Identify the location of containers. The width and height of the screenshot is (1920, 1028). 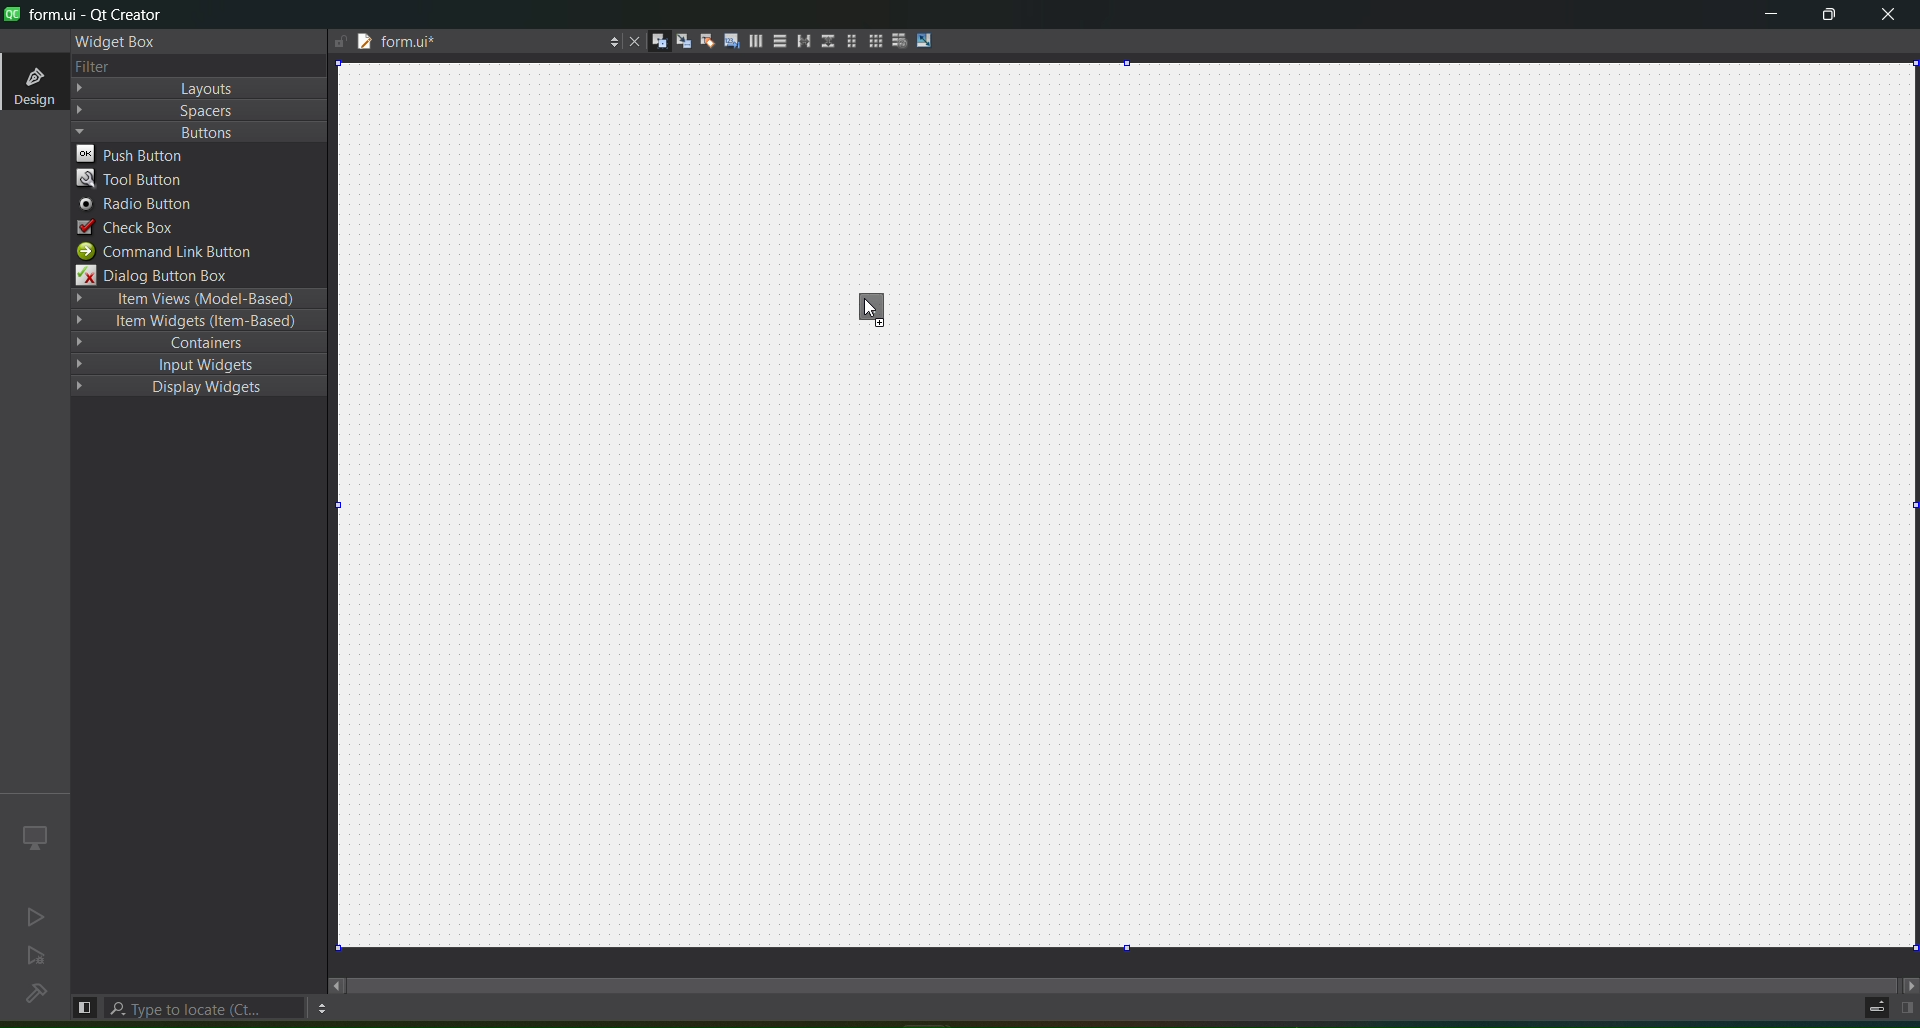
(199, 345).